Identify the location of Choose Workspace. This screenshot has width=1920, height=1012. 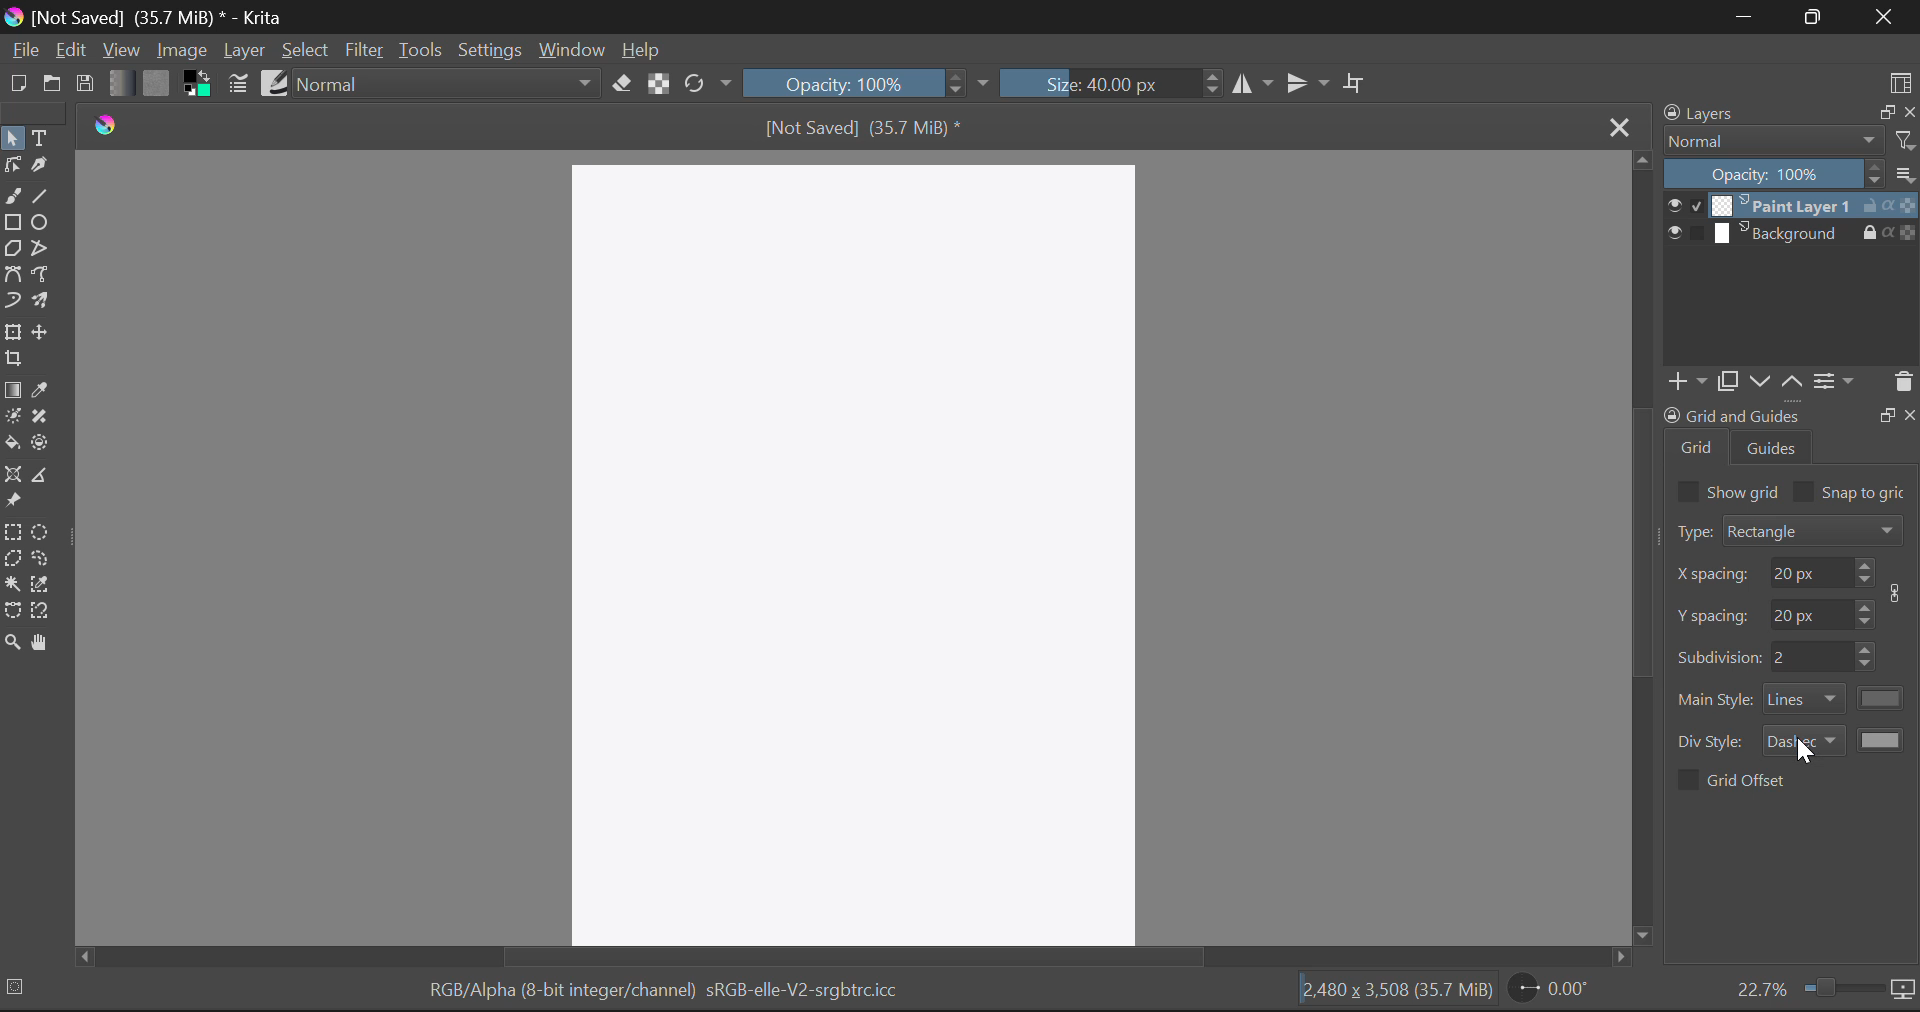
(1900, 81).